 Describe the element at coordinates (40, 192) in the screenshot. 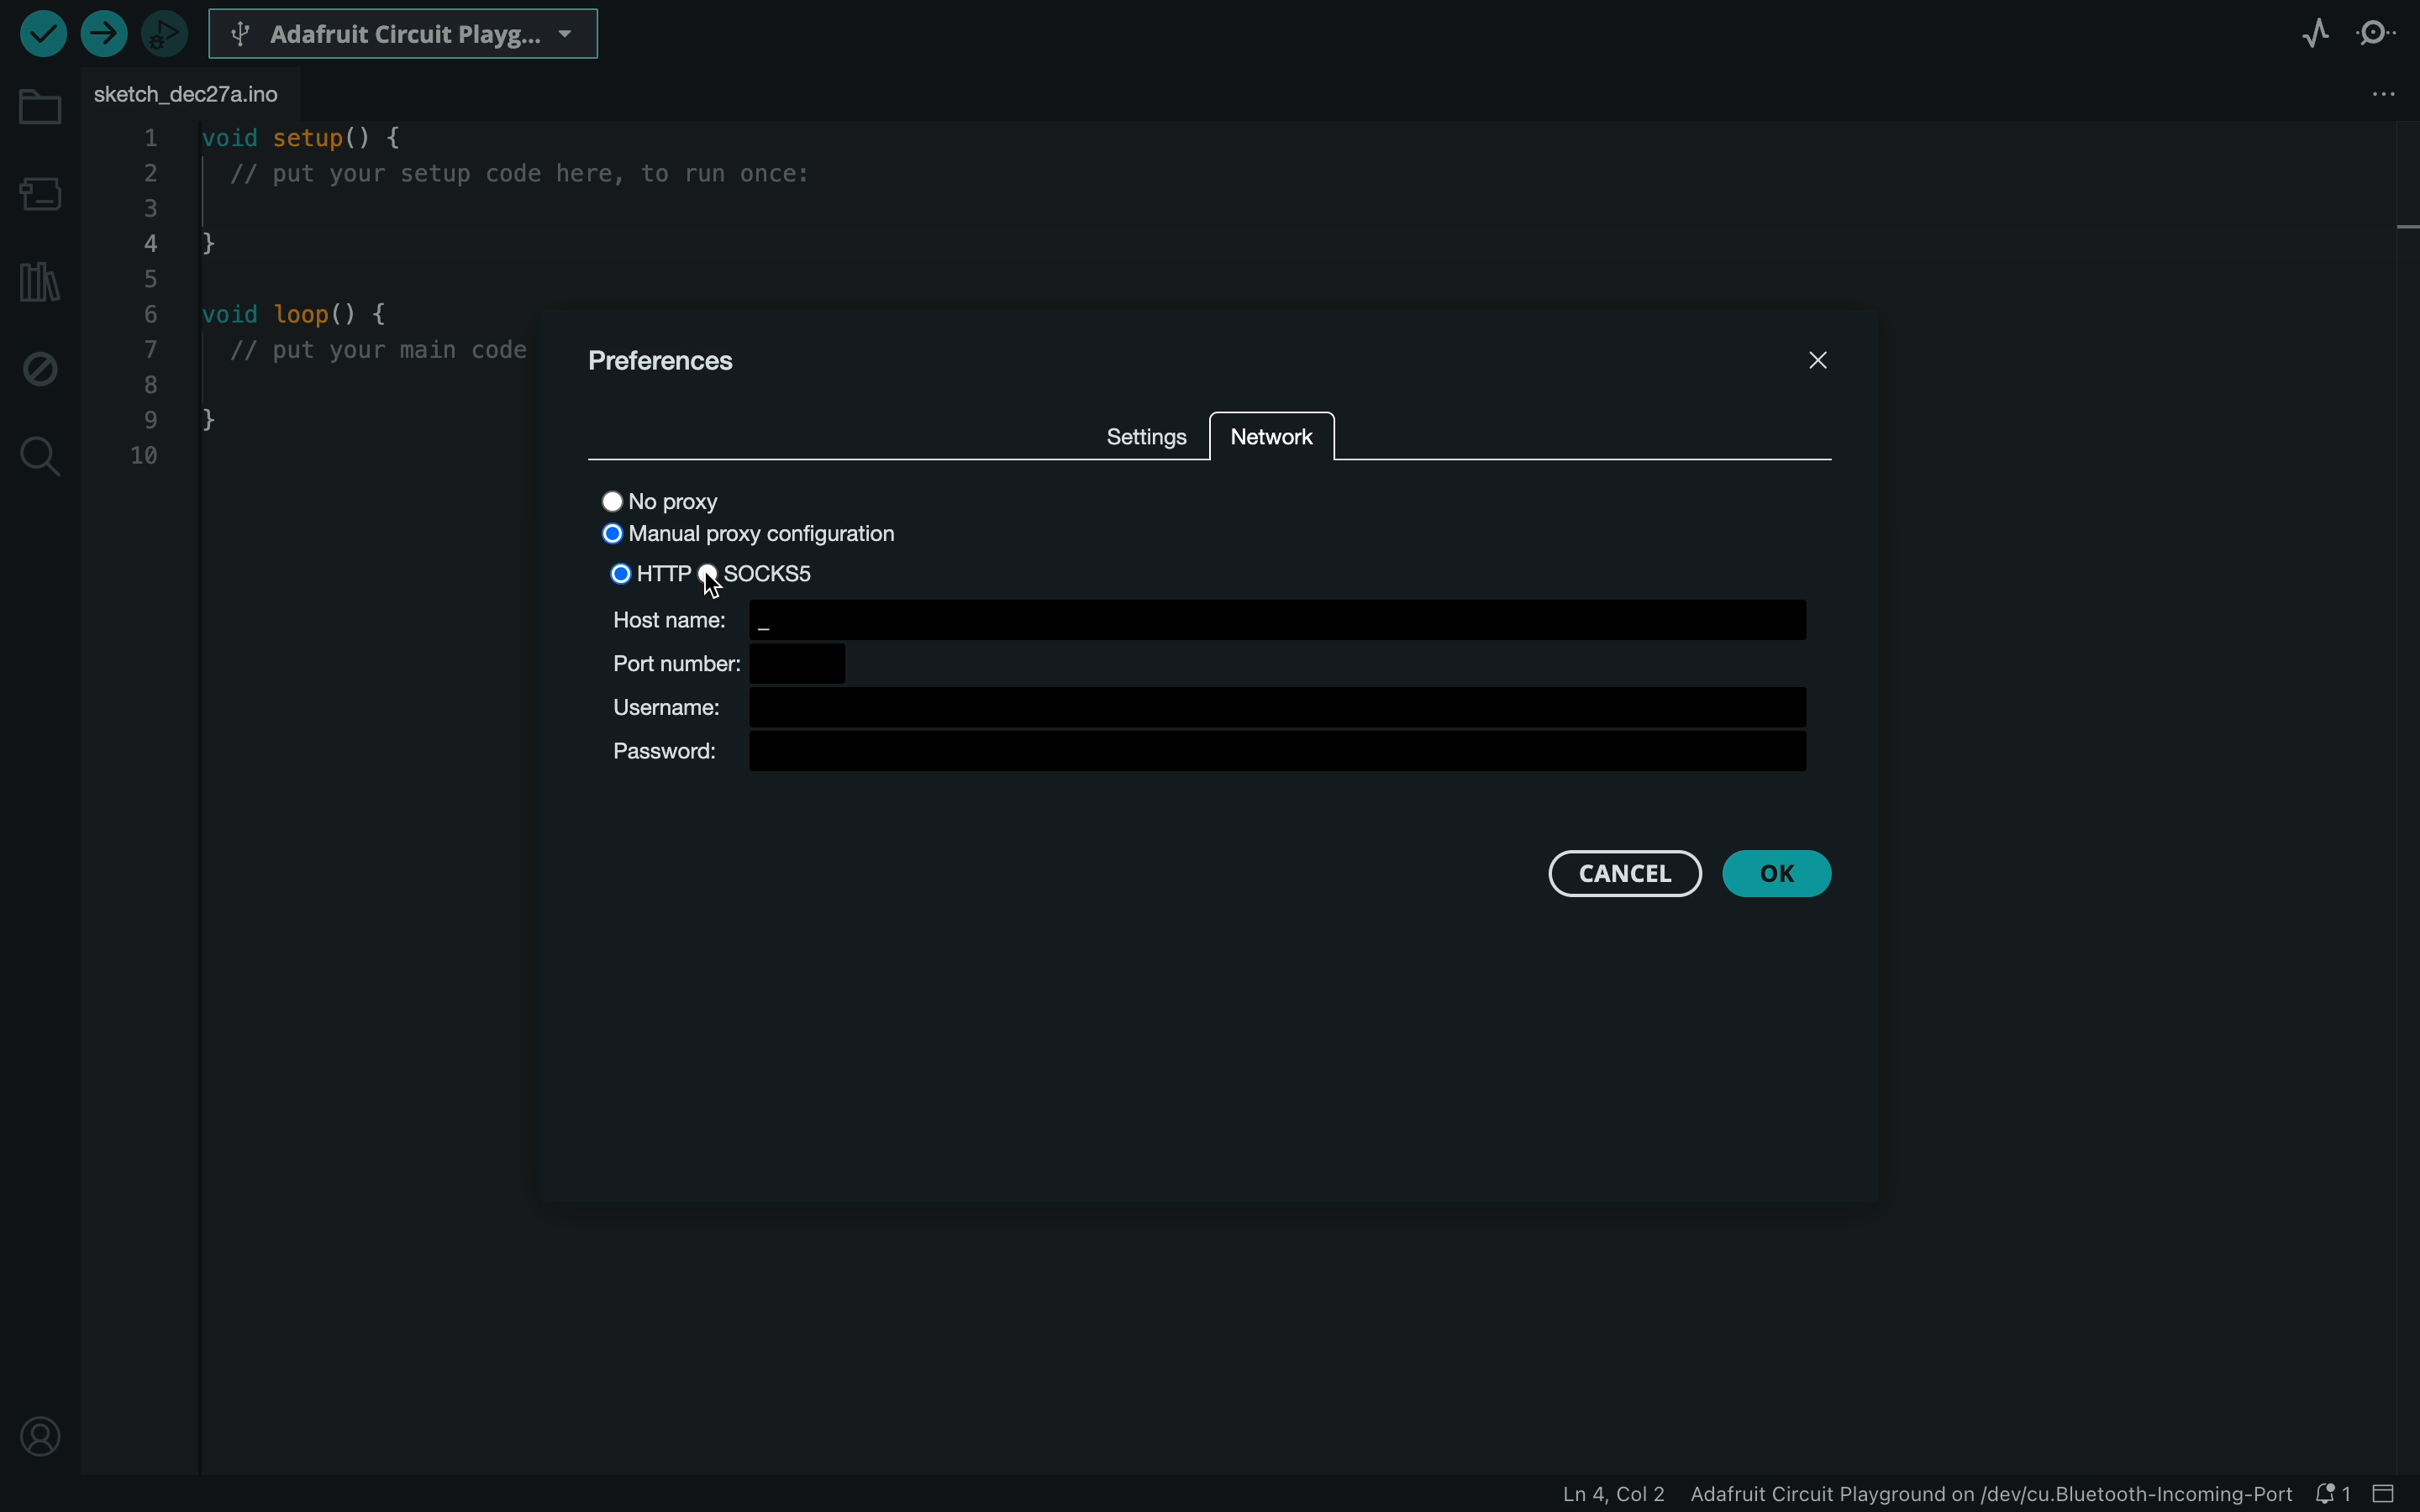

I see `board manager` at that location.